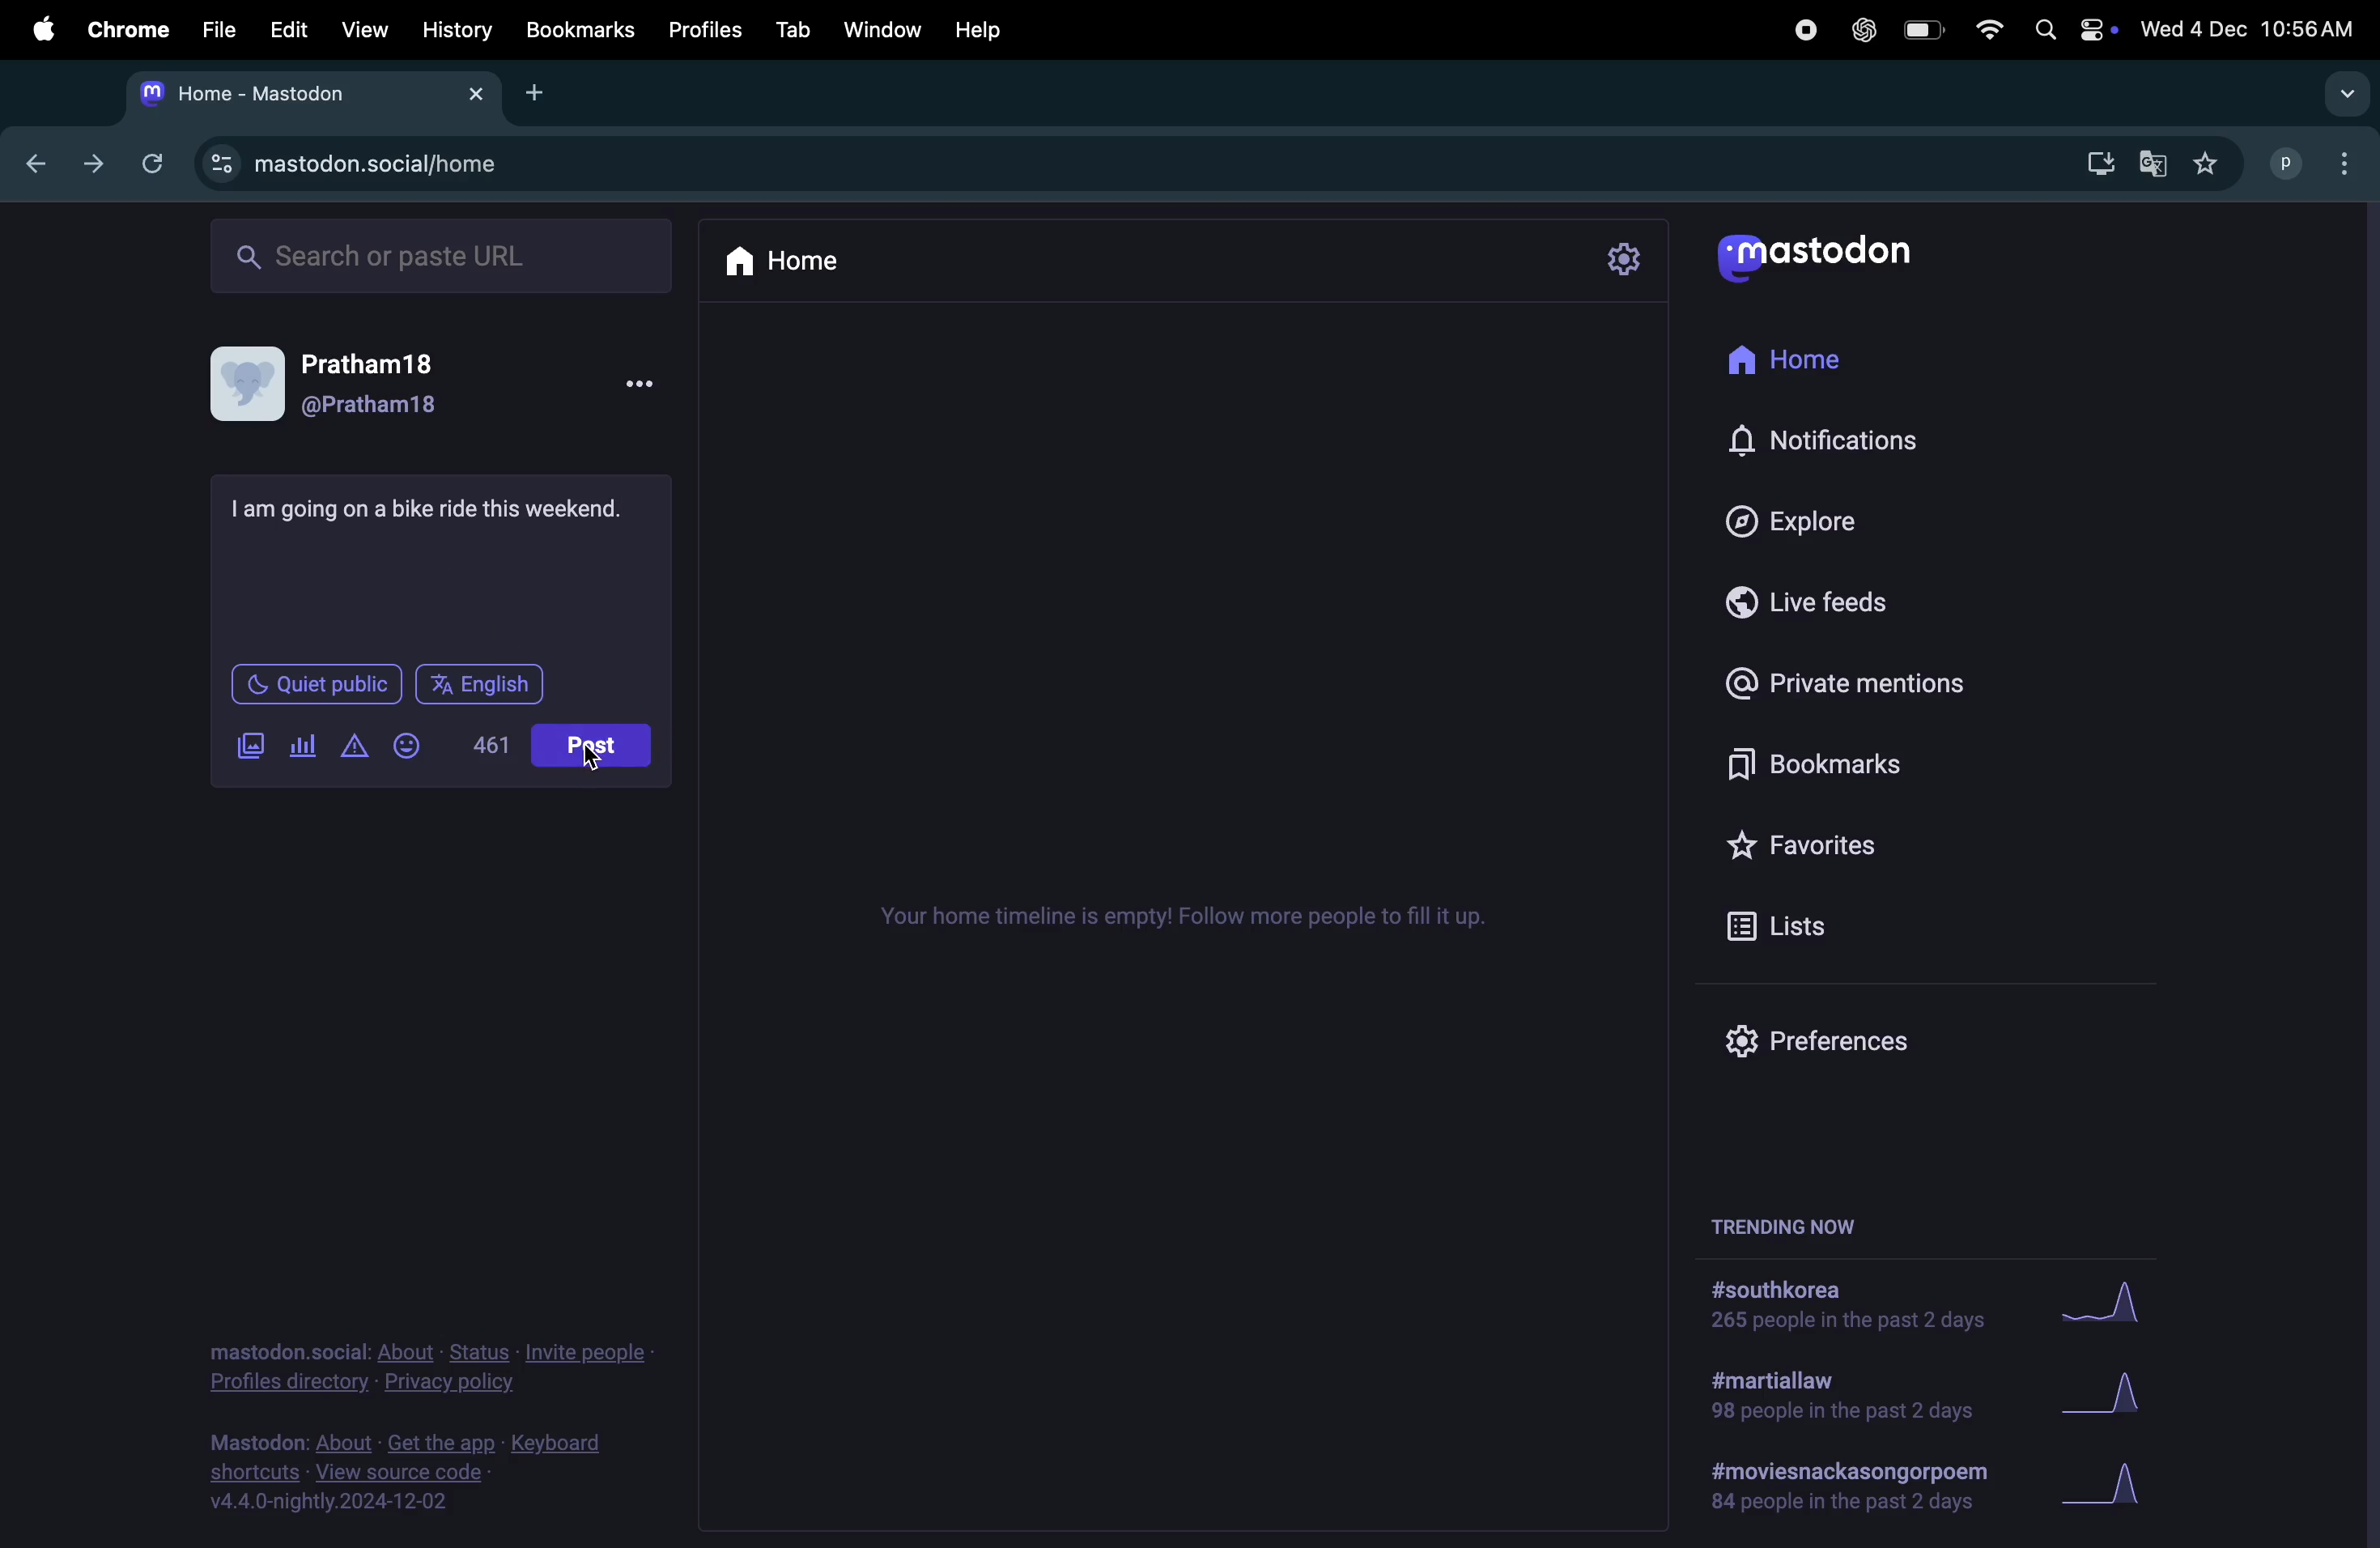 This screenshot has width=2380, height=1548. I want to click on Graph, so click(2119, 1301).